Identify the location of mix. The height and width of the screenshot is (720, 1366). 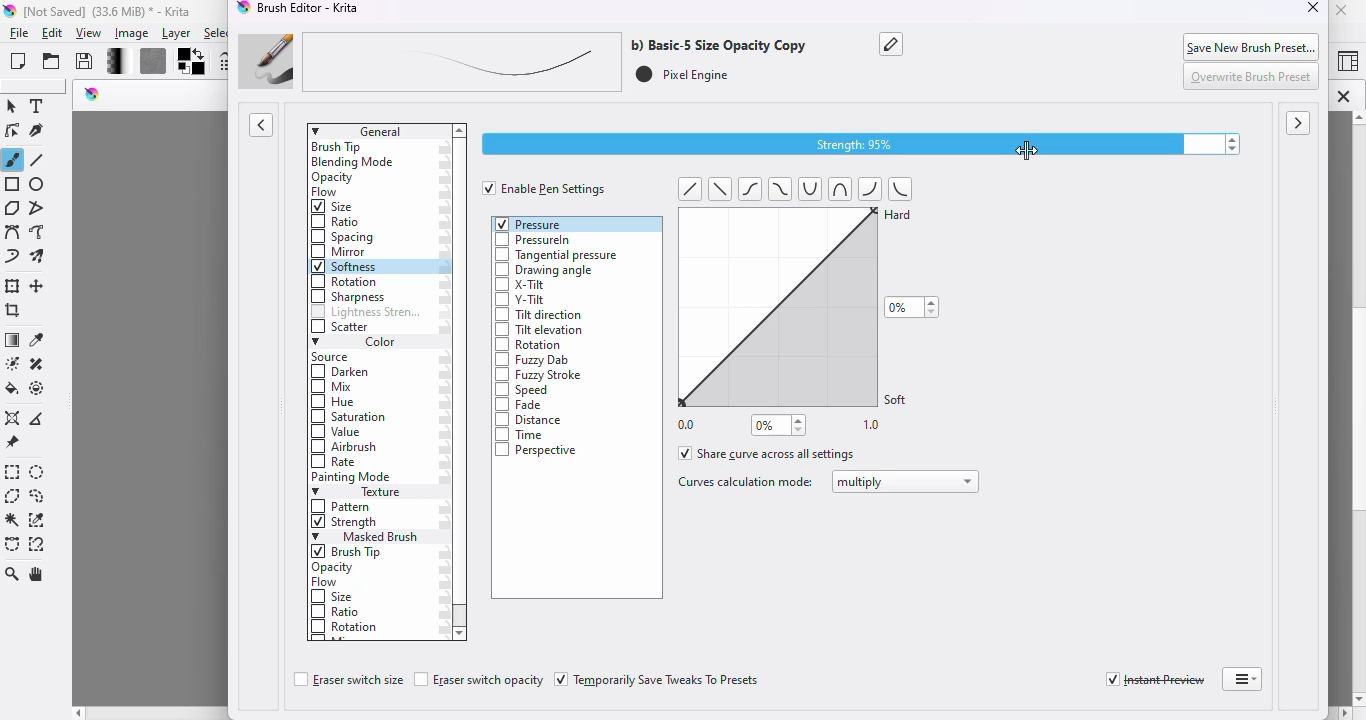
(335, 388).